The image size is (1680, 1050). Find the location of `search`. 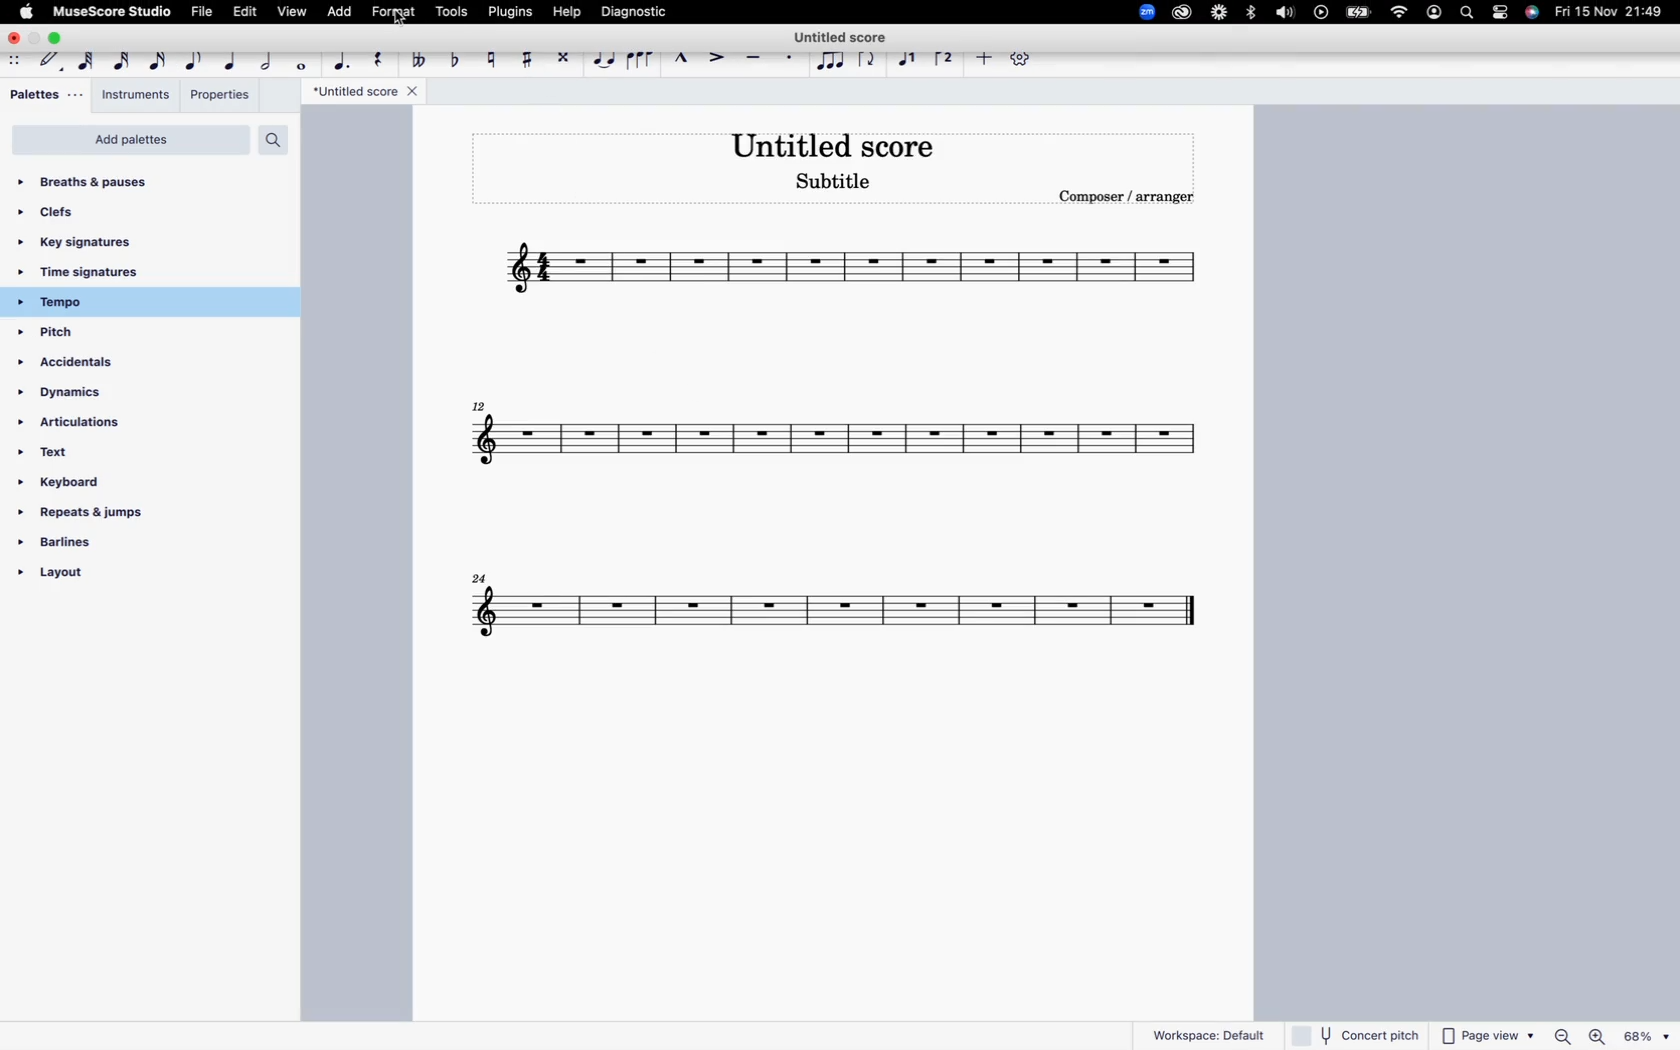

search is located at coordinates (272, 139).